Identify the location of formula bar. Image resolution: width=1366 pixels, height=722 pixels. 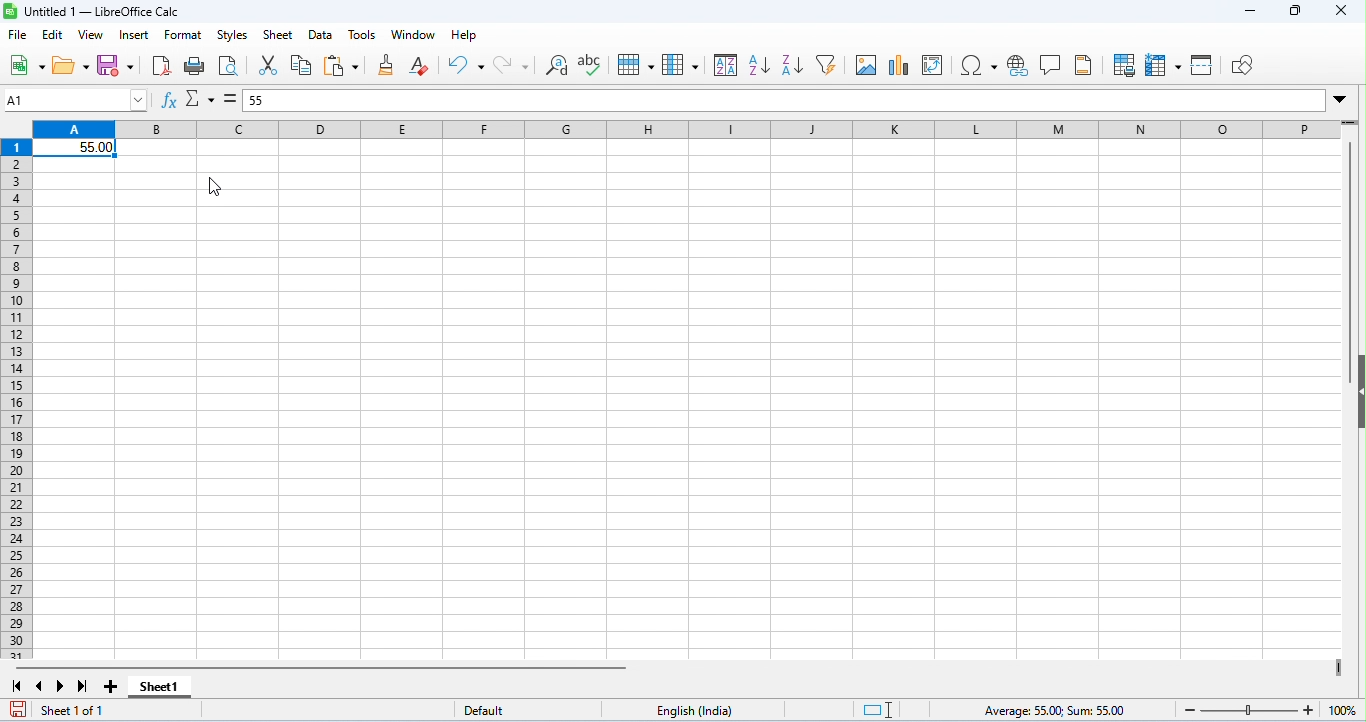
(798, 101).